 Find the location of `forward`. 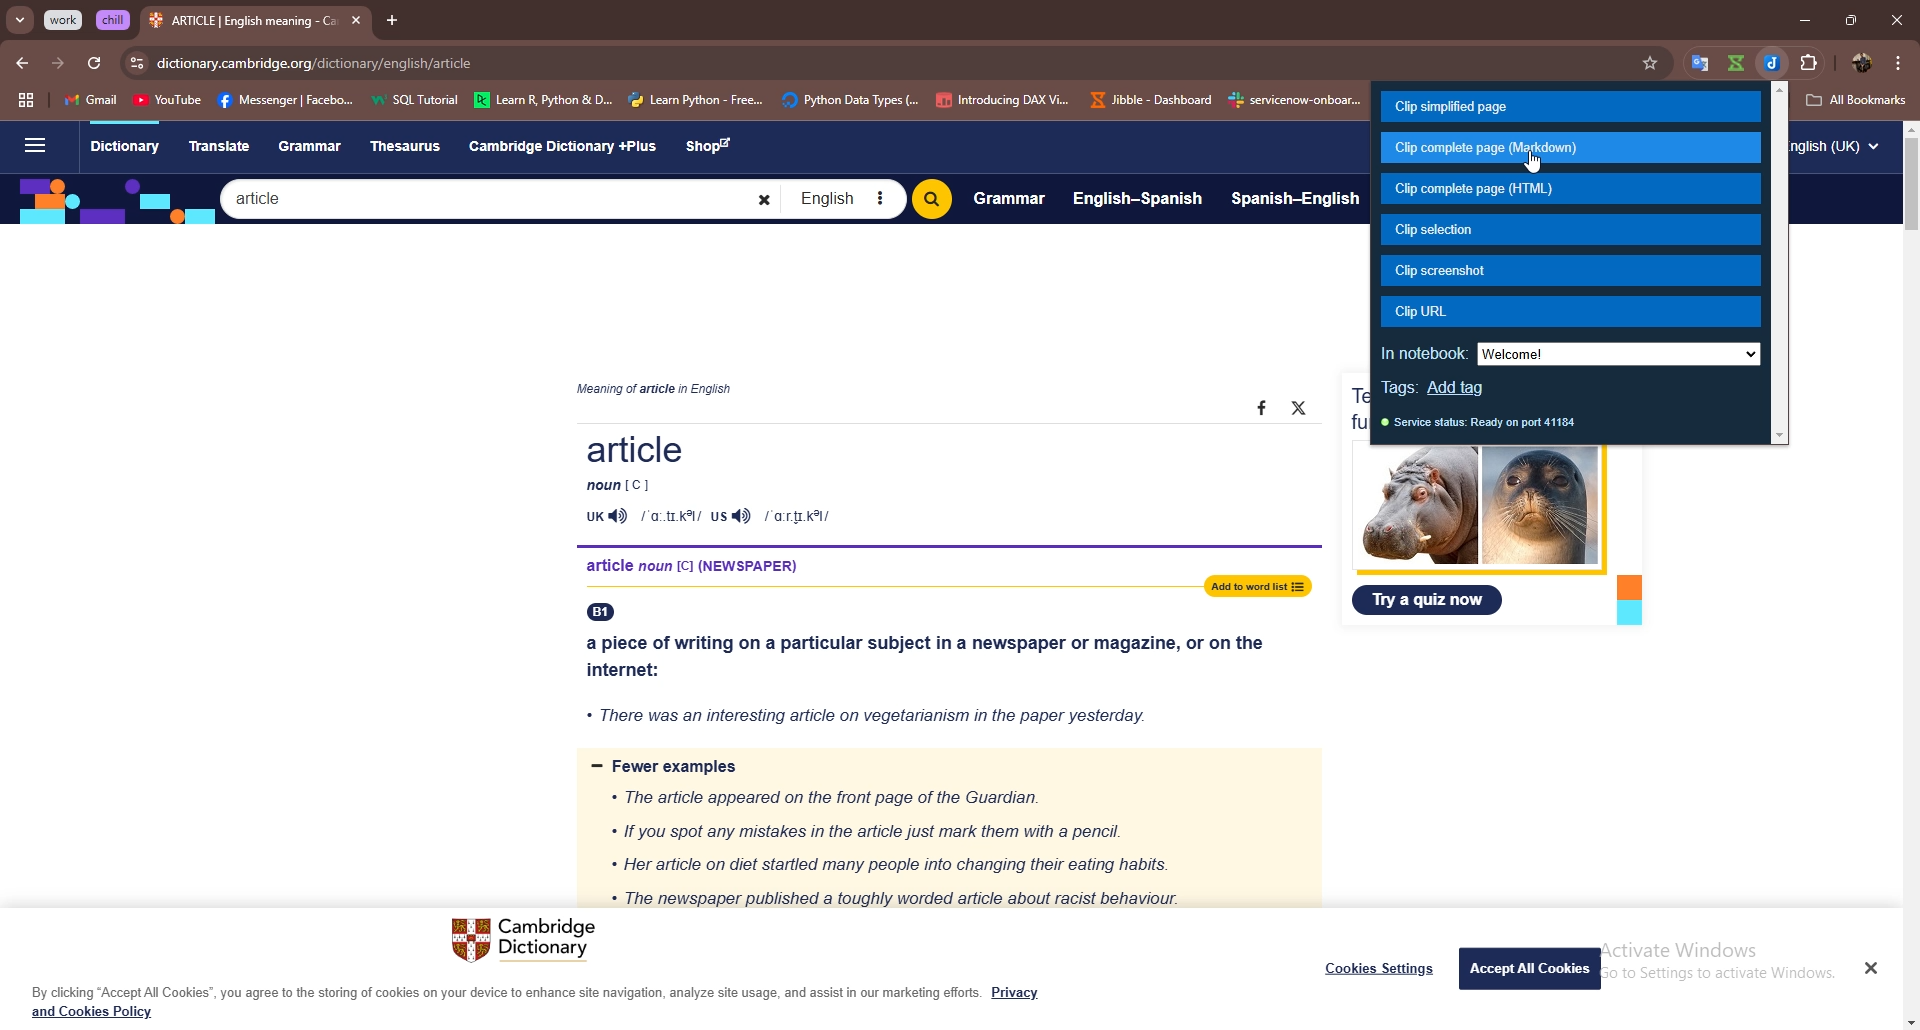

forward is located at coordinates (57, 65).